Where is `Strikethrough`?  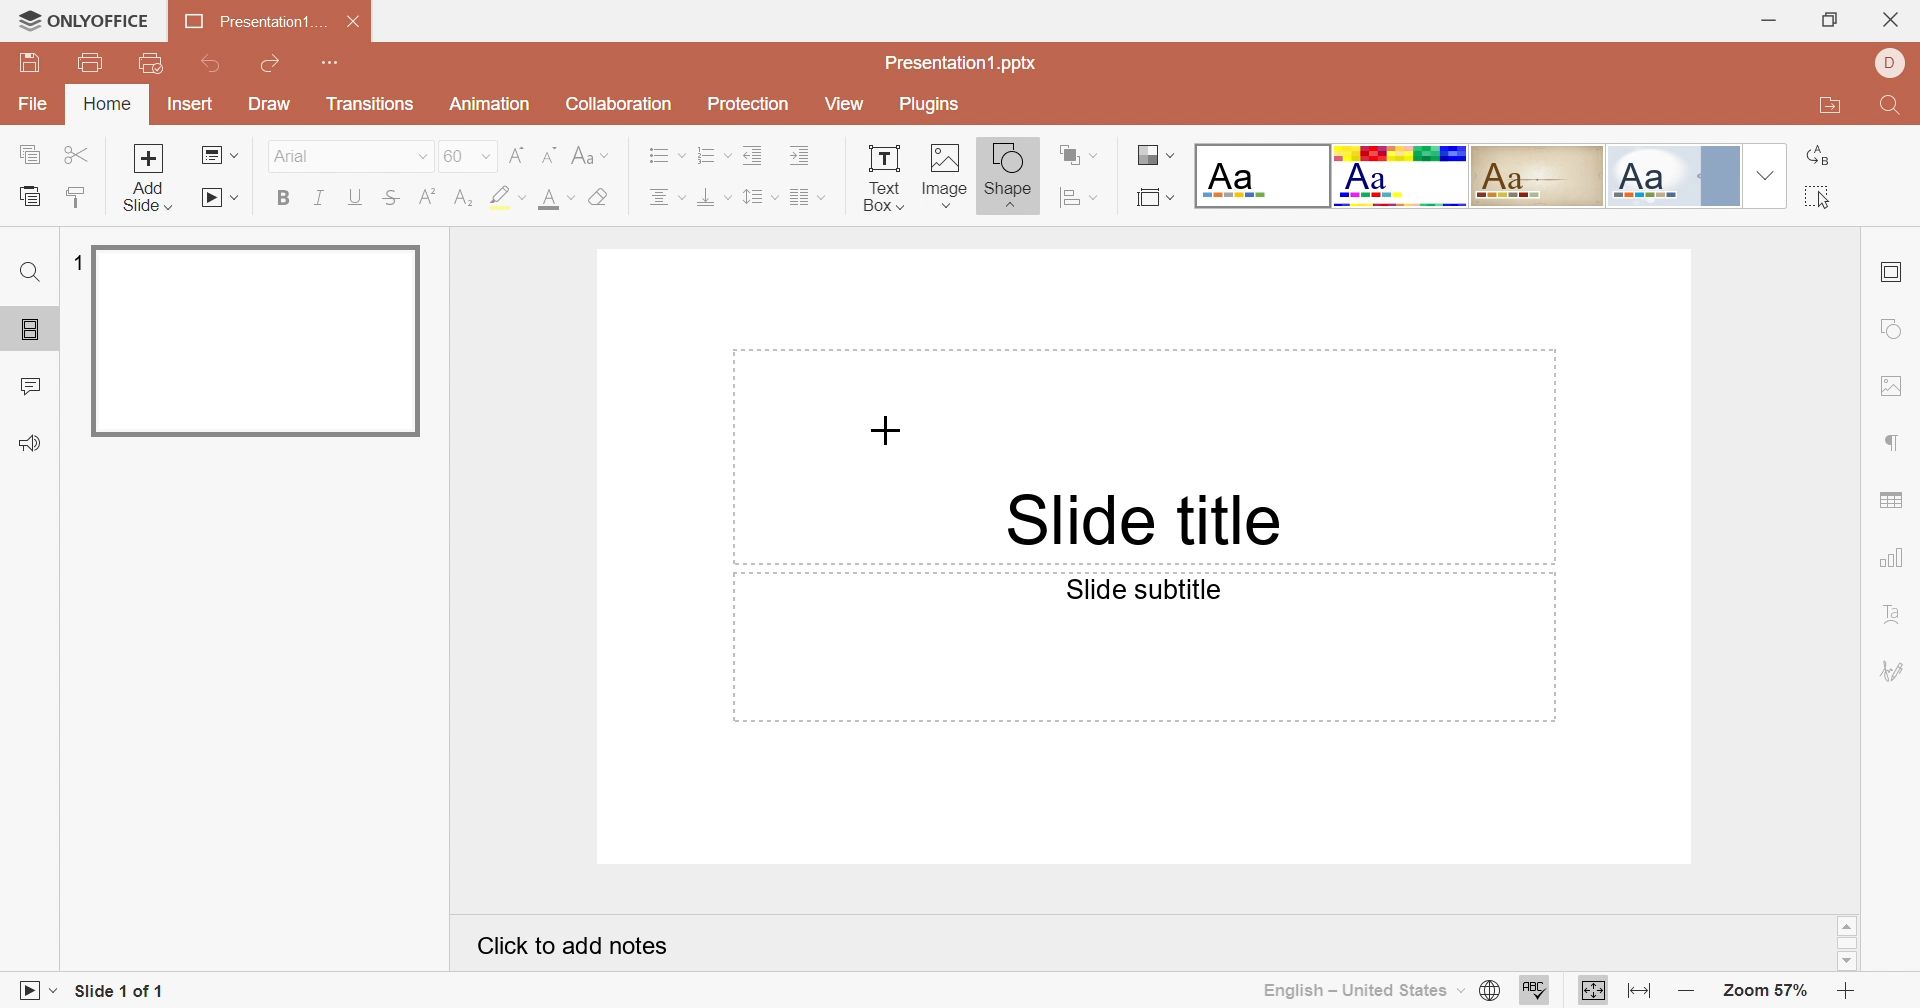
Strikethrough is located at coordinates (394, 199).